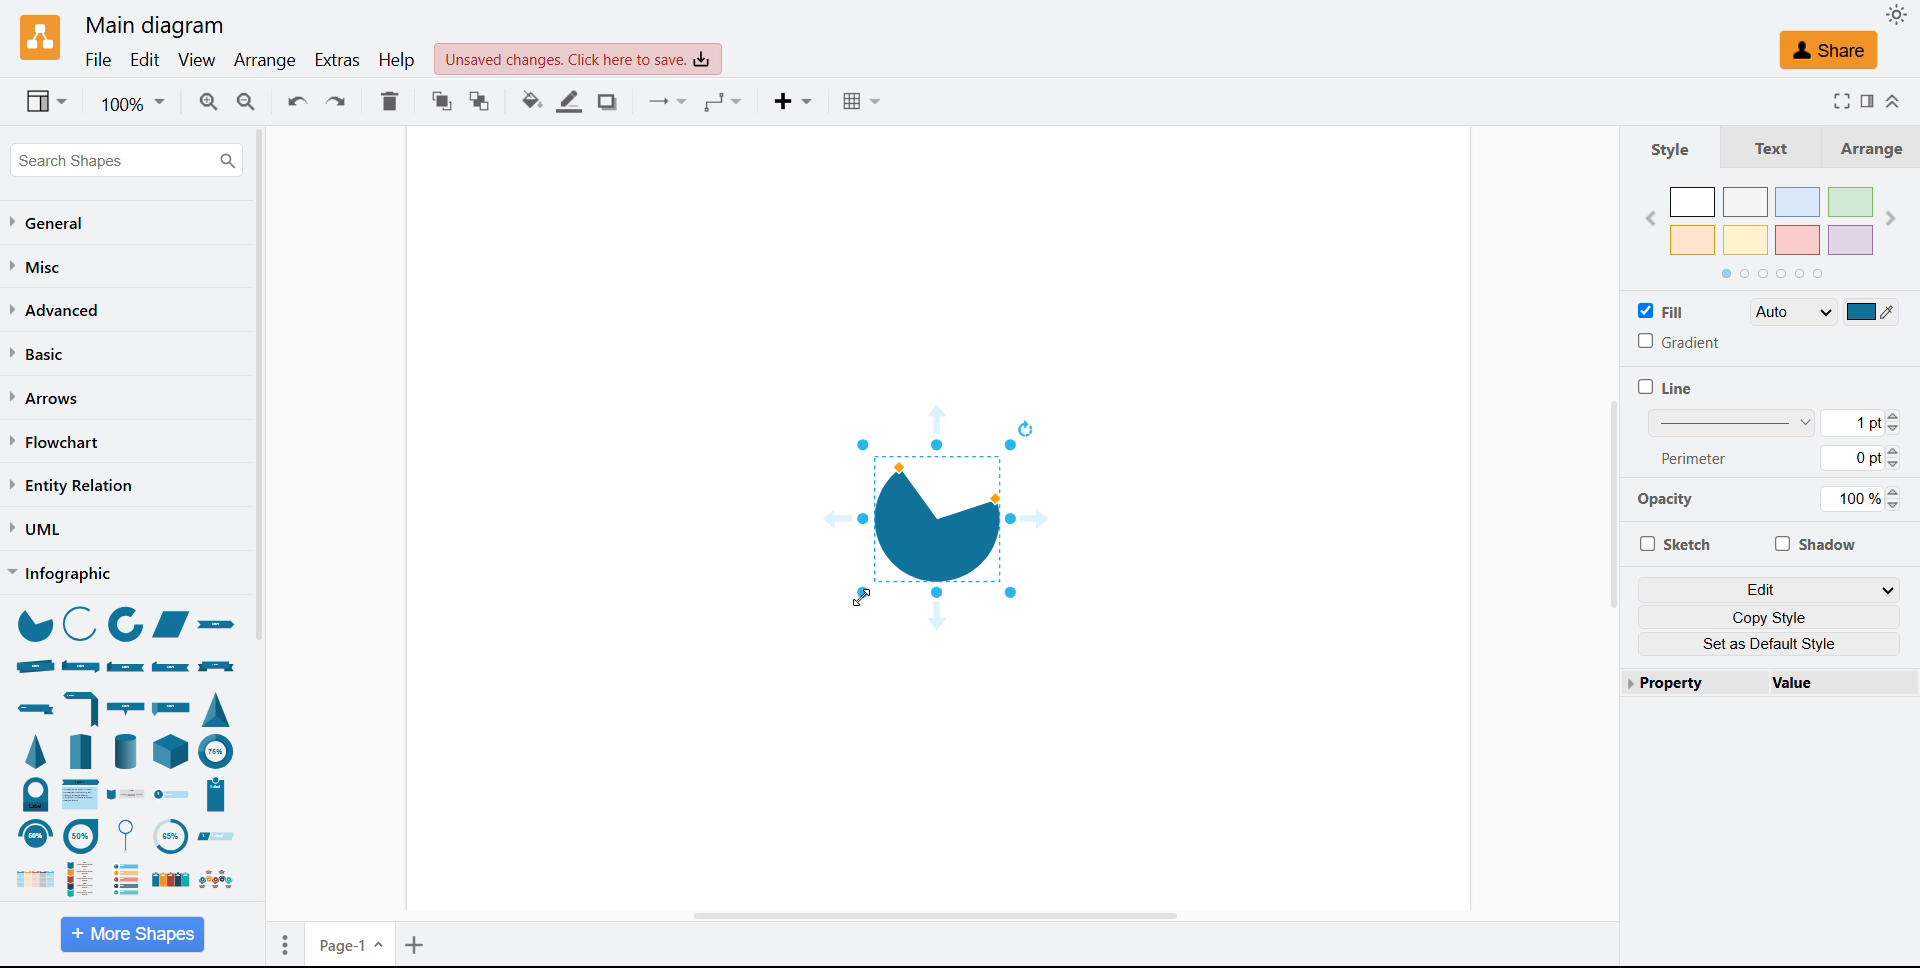 Image resolution: width=1920 pixels, height=968 pixels. I want to click on perimeter, so click(1695, 457).